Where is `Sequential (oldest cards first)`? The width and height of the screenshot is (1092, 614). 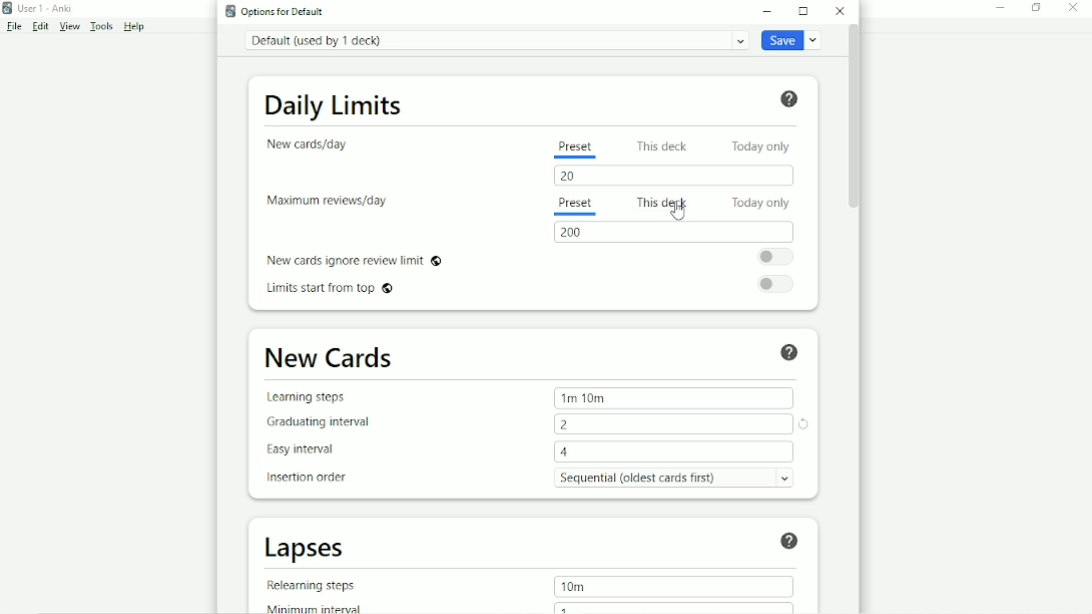
Sequential (oldest cards first) is located at coordinates (680, 477).